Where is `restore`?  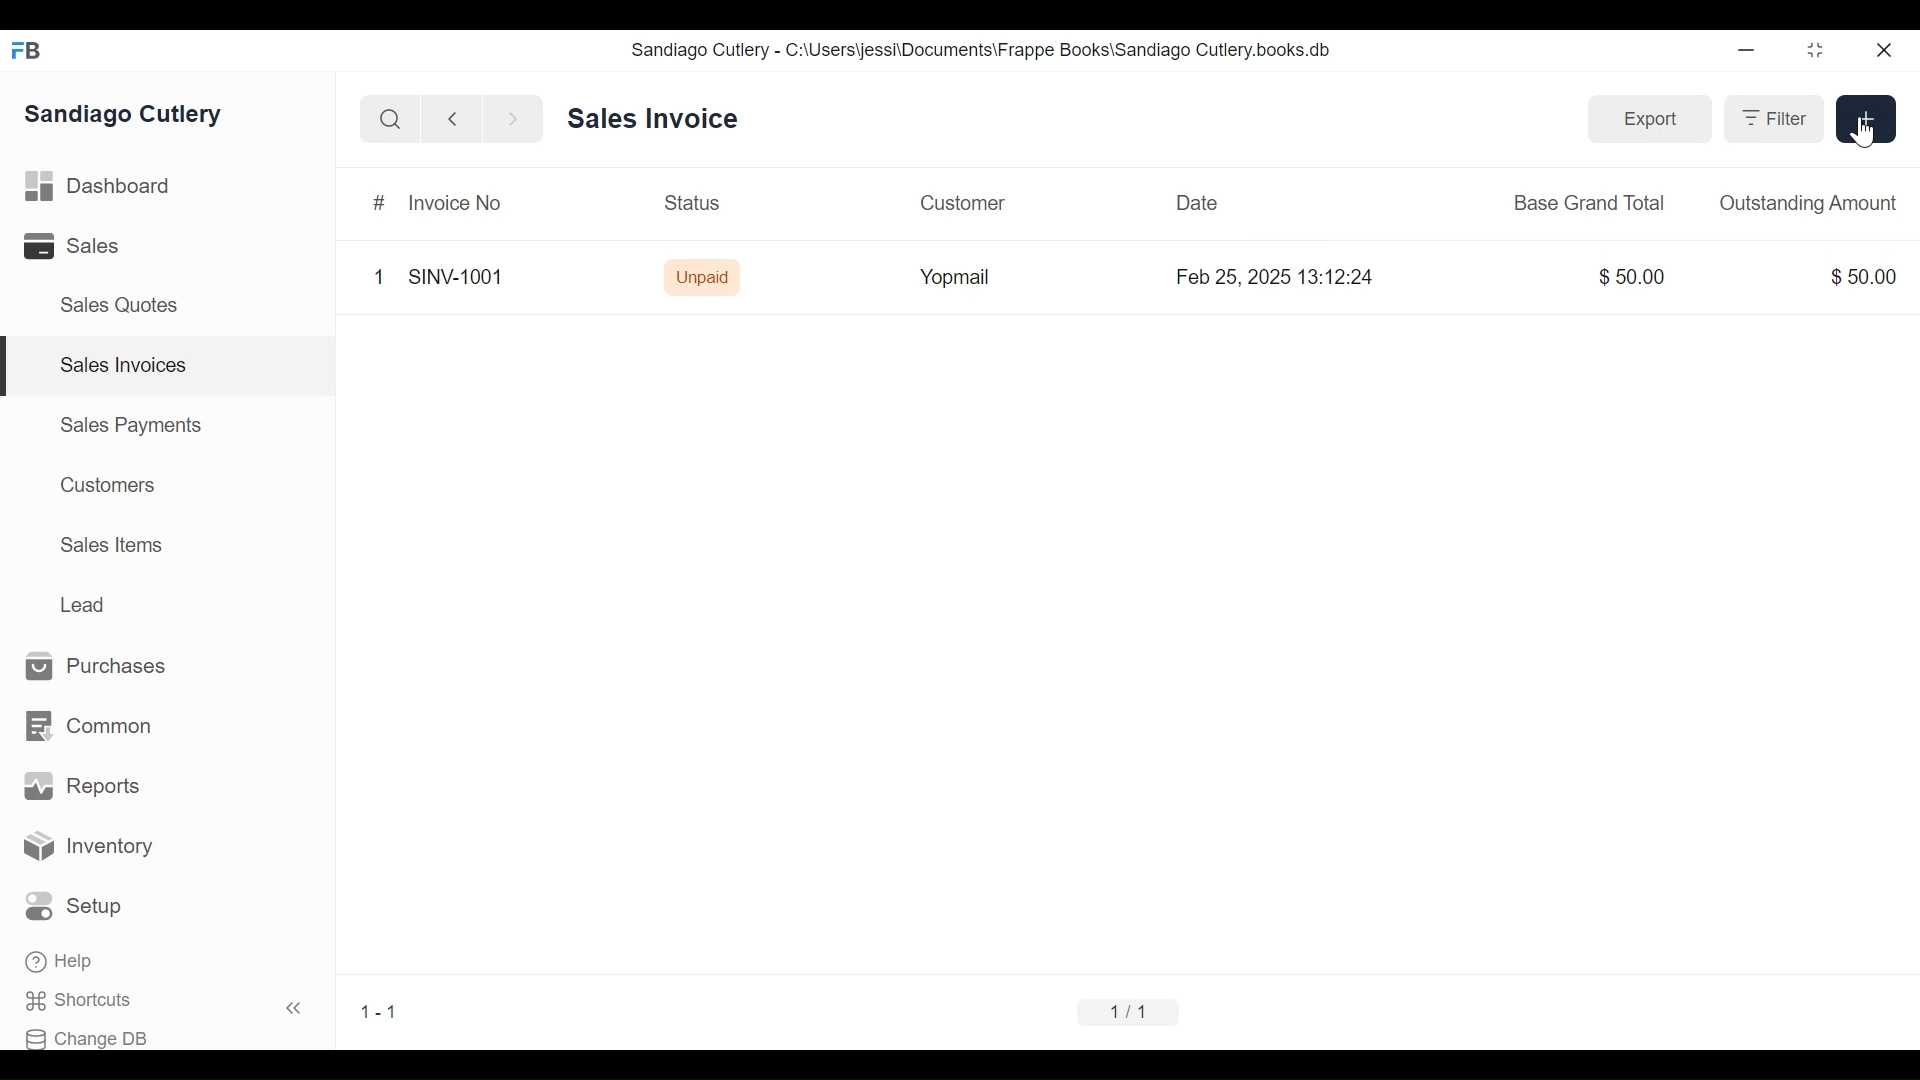
restore is located at coordinates (1815, 49).